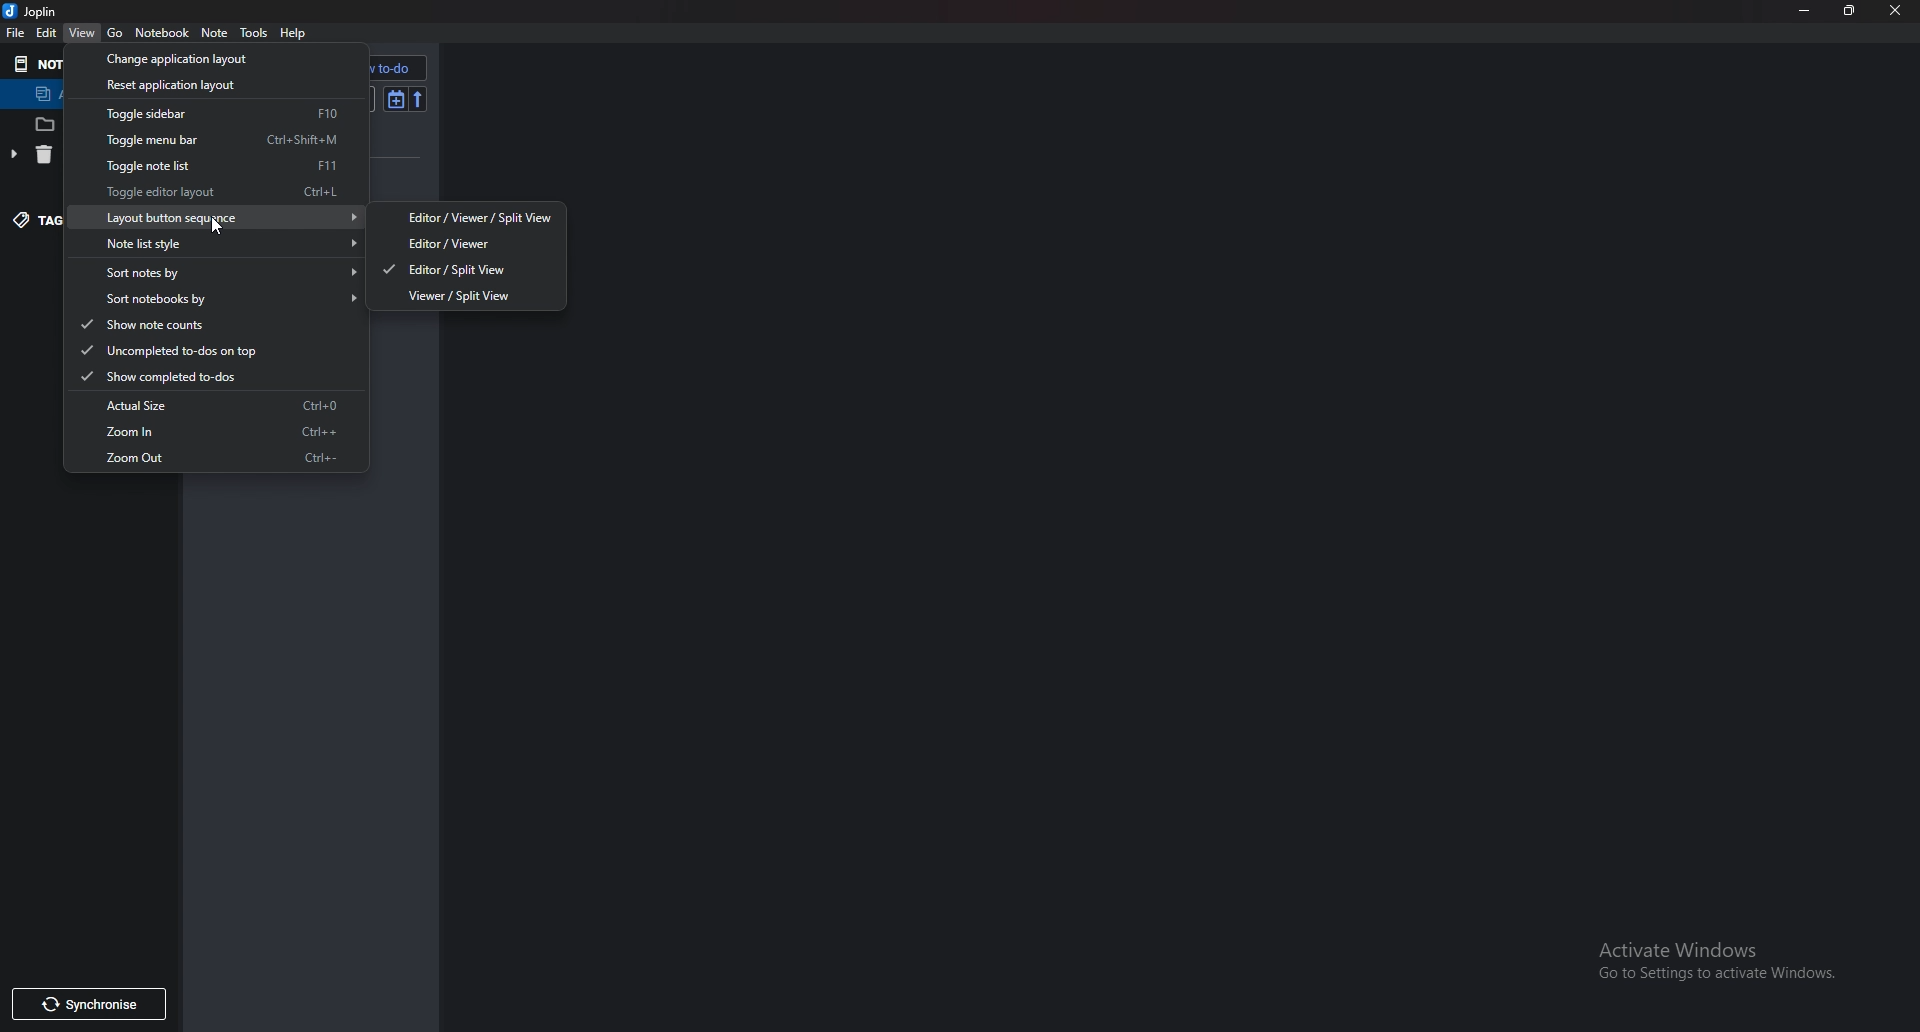 This screenshot has height=1032, width=1920. Describe the element at coordinates (161, 32) in the screenshot. I see `Notebook` at that location.